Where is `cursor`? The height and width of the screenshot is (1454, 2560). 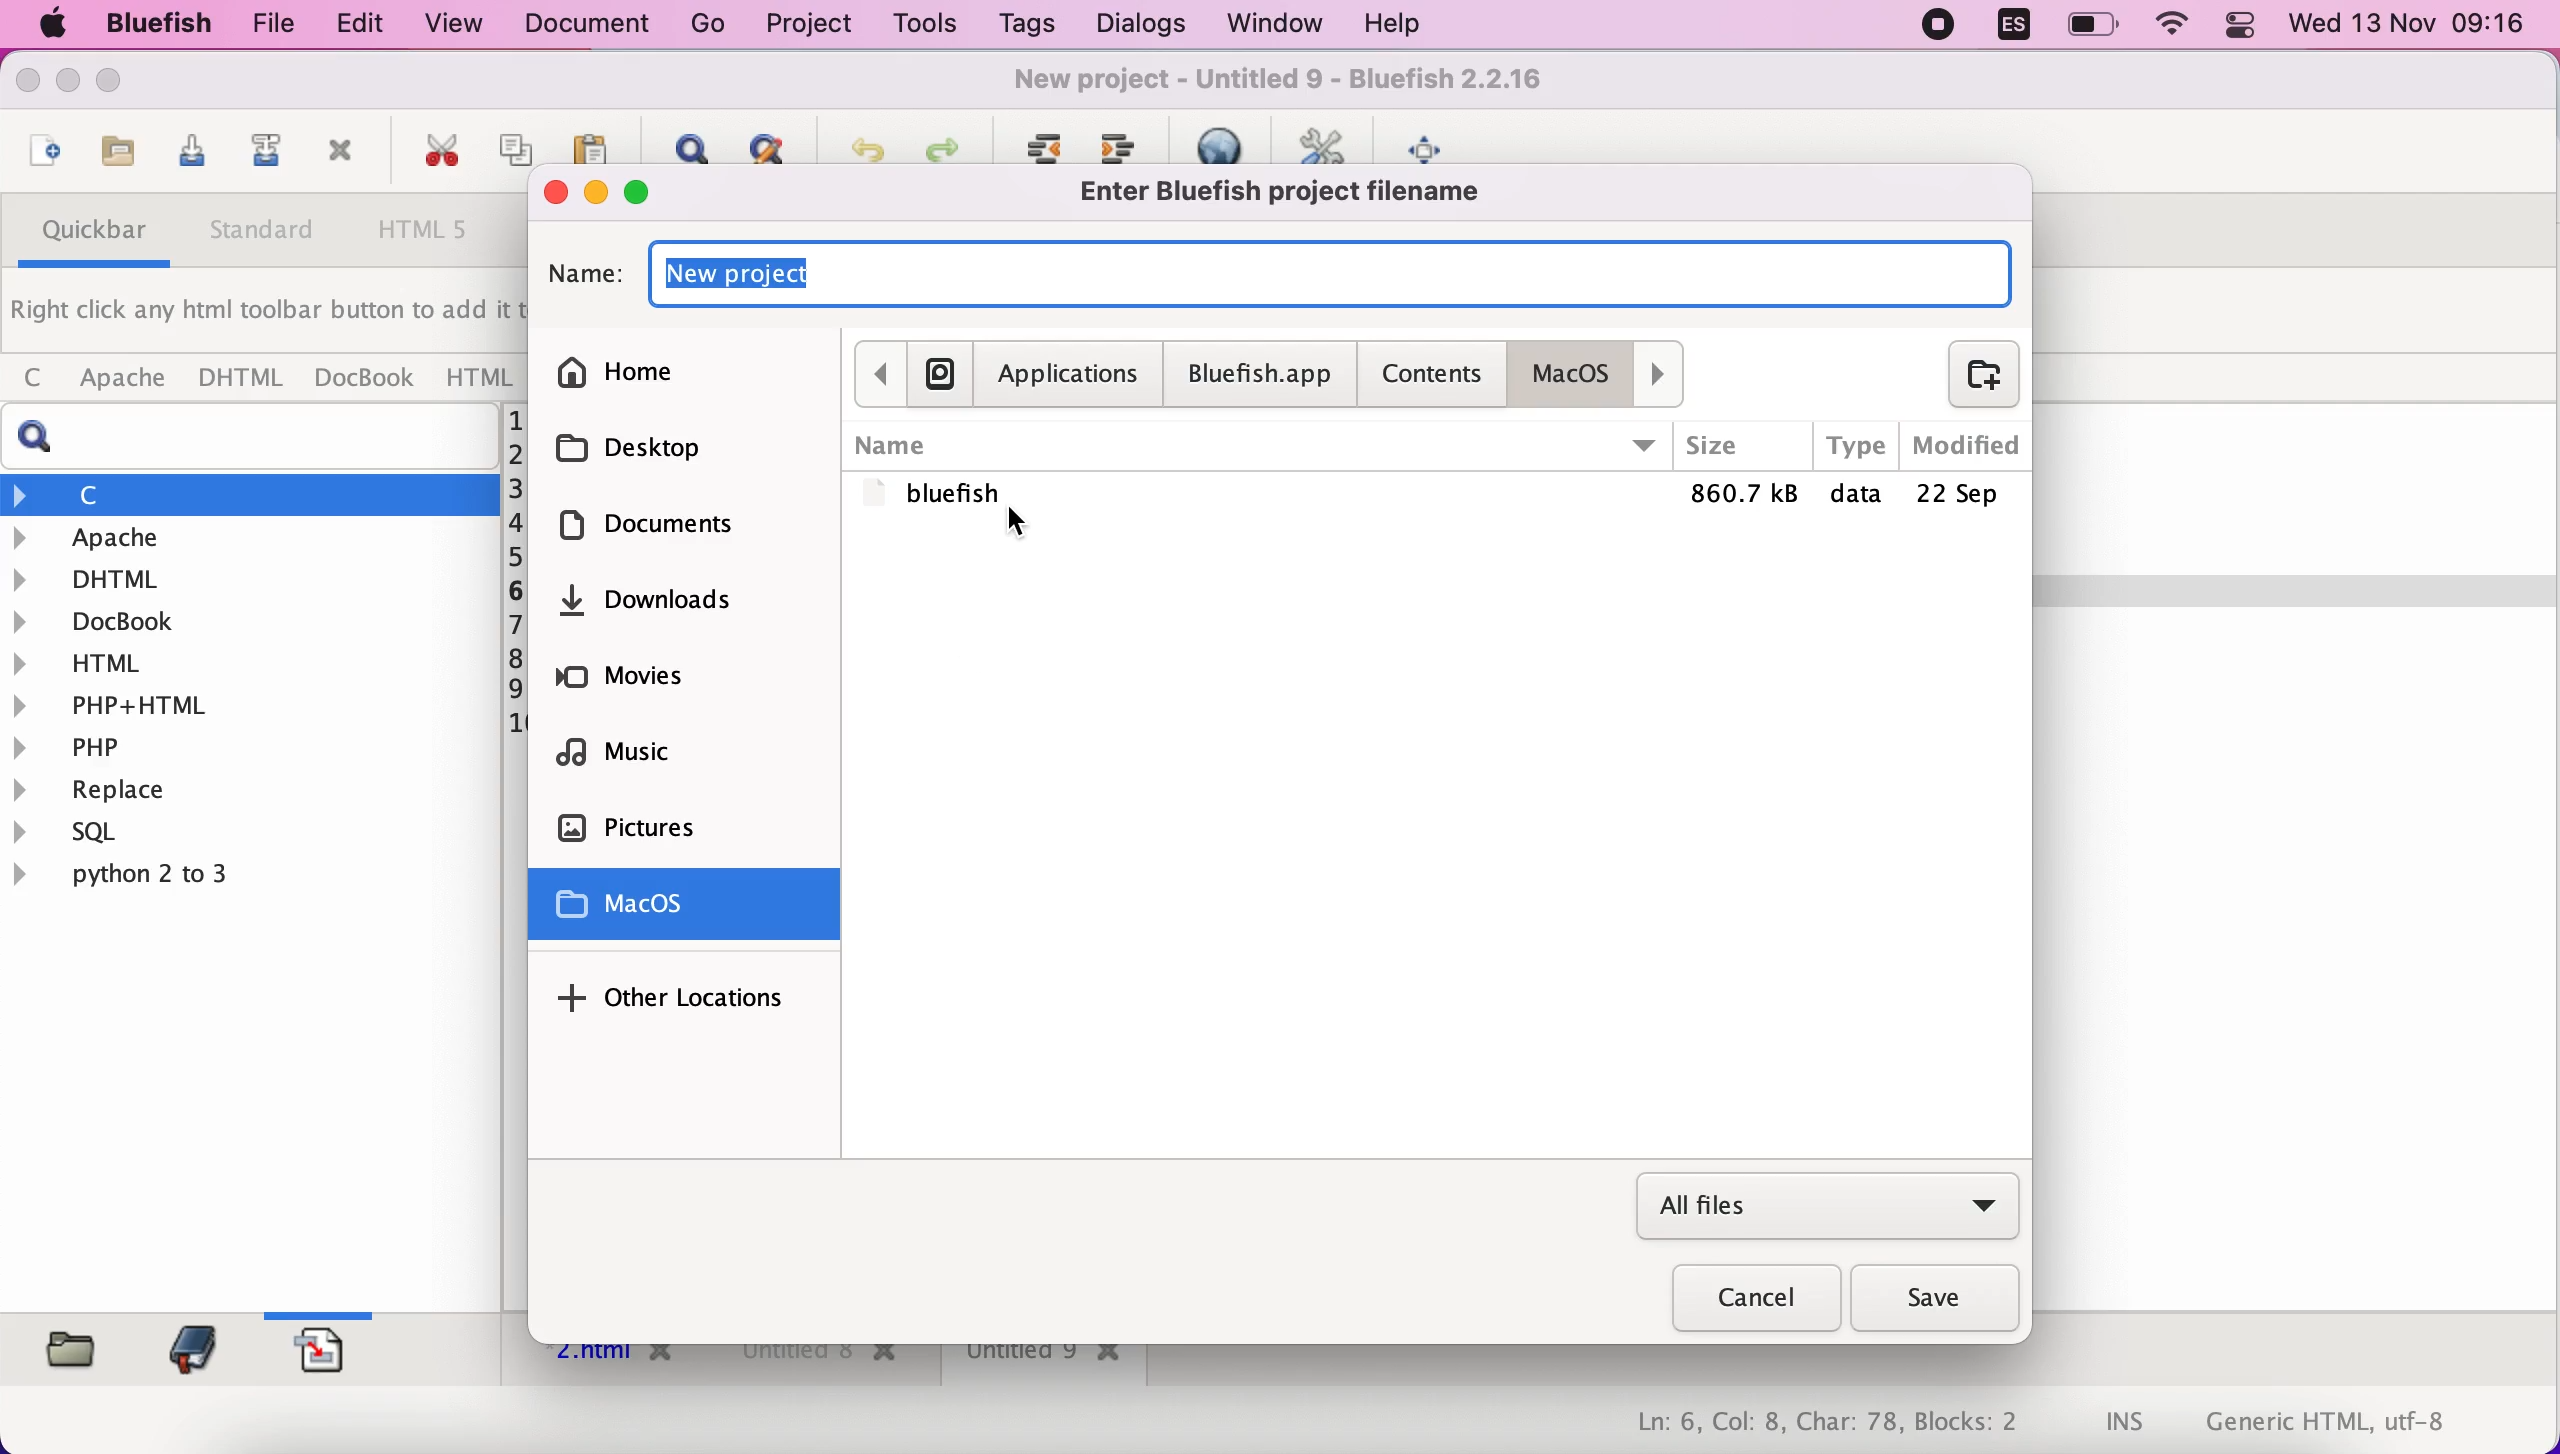
cursor is located at coordinates (1015, 527).